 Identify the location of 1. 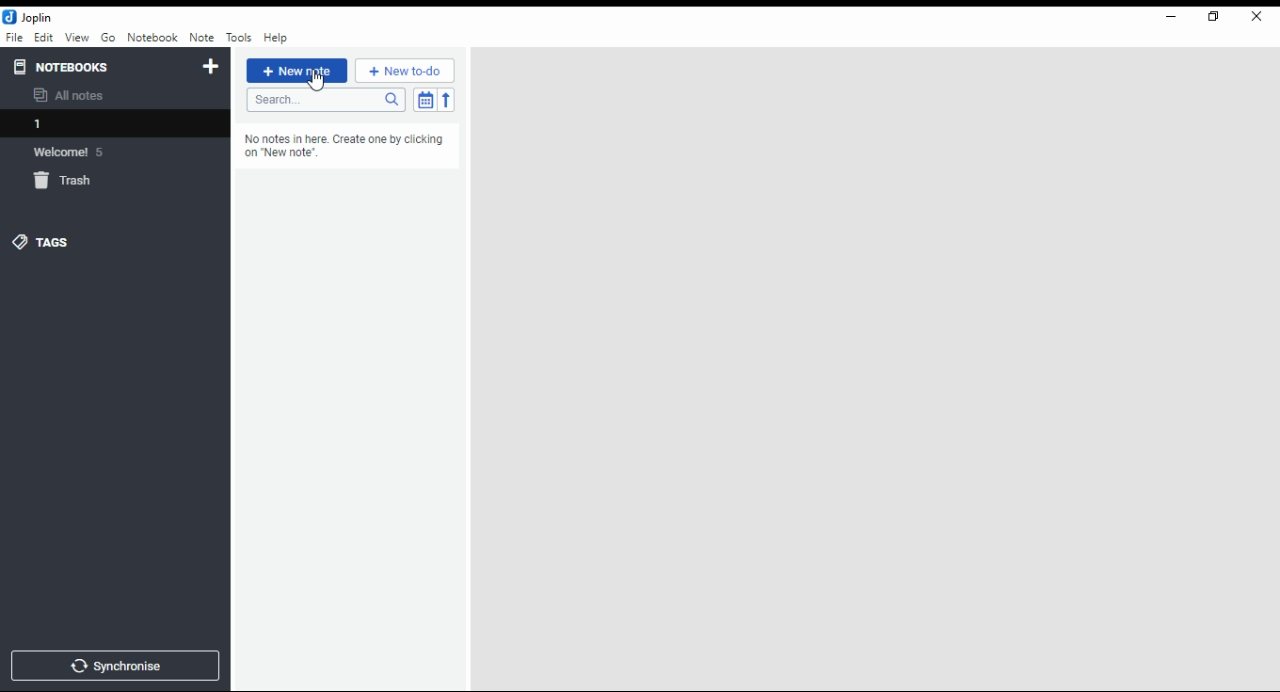
(113, 123).